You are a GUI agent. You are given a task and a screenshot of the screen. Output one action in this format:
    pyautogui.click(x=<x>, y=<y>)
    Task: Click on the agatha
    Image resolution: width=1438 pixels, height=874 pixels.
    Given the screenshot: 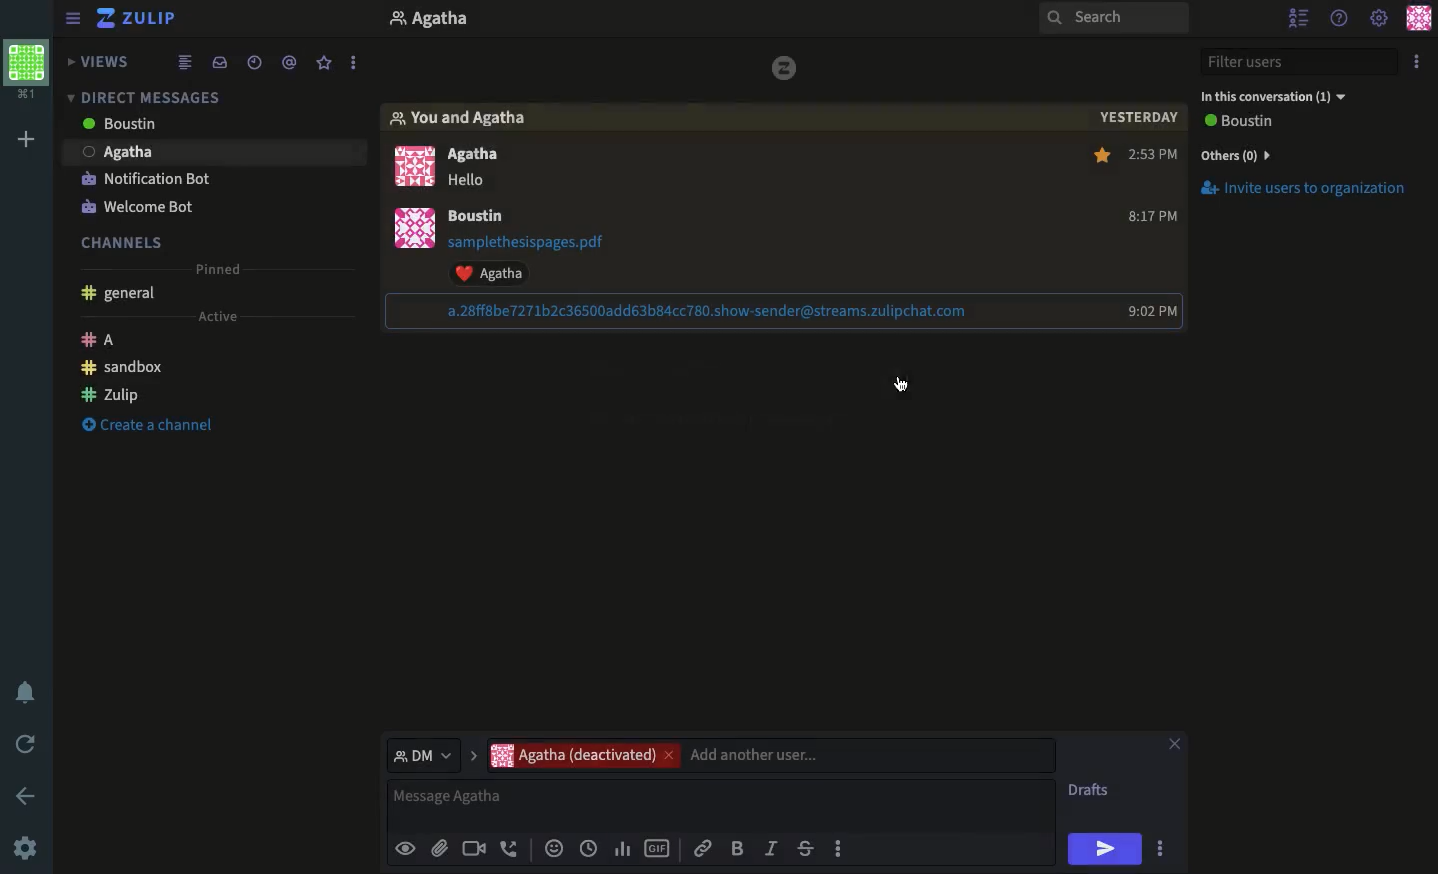 What is the action you would take?
    pyautogui.click(x=212, y=152)
    